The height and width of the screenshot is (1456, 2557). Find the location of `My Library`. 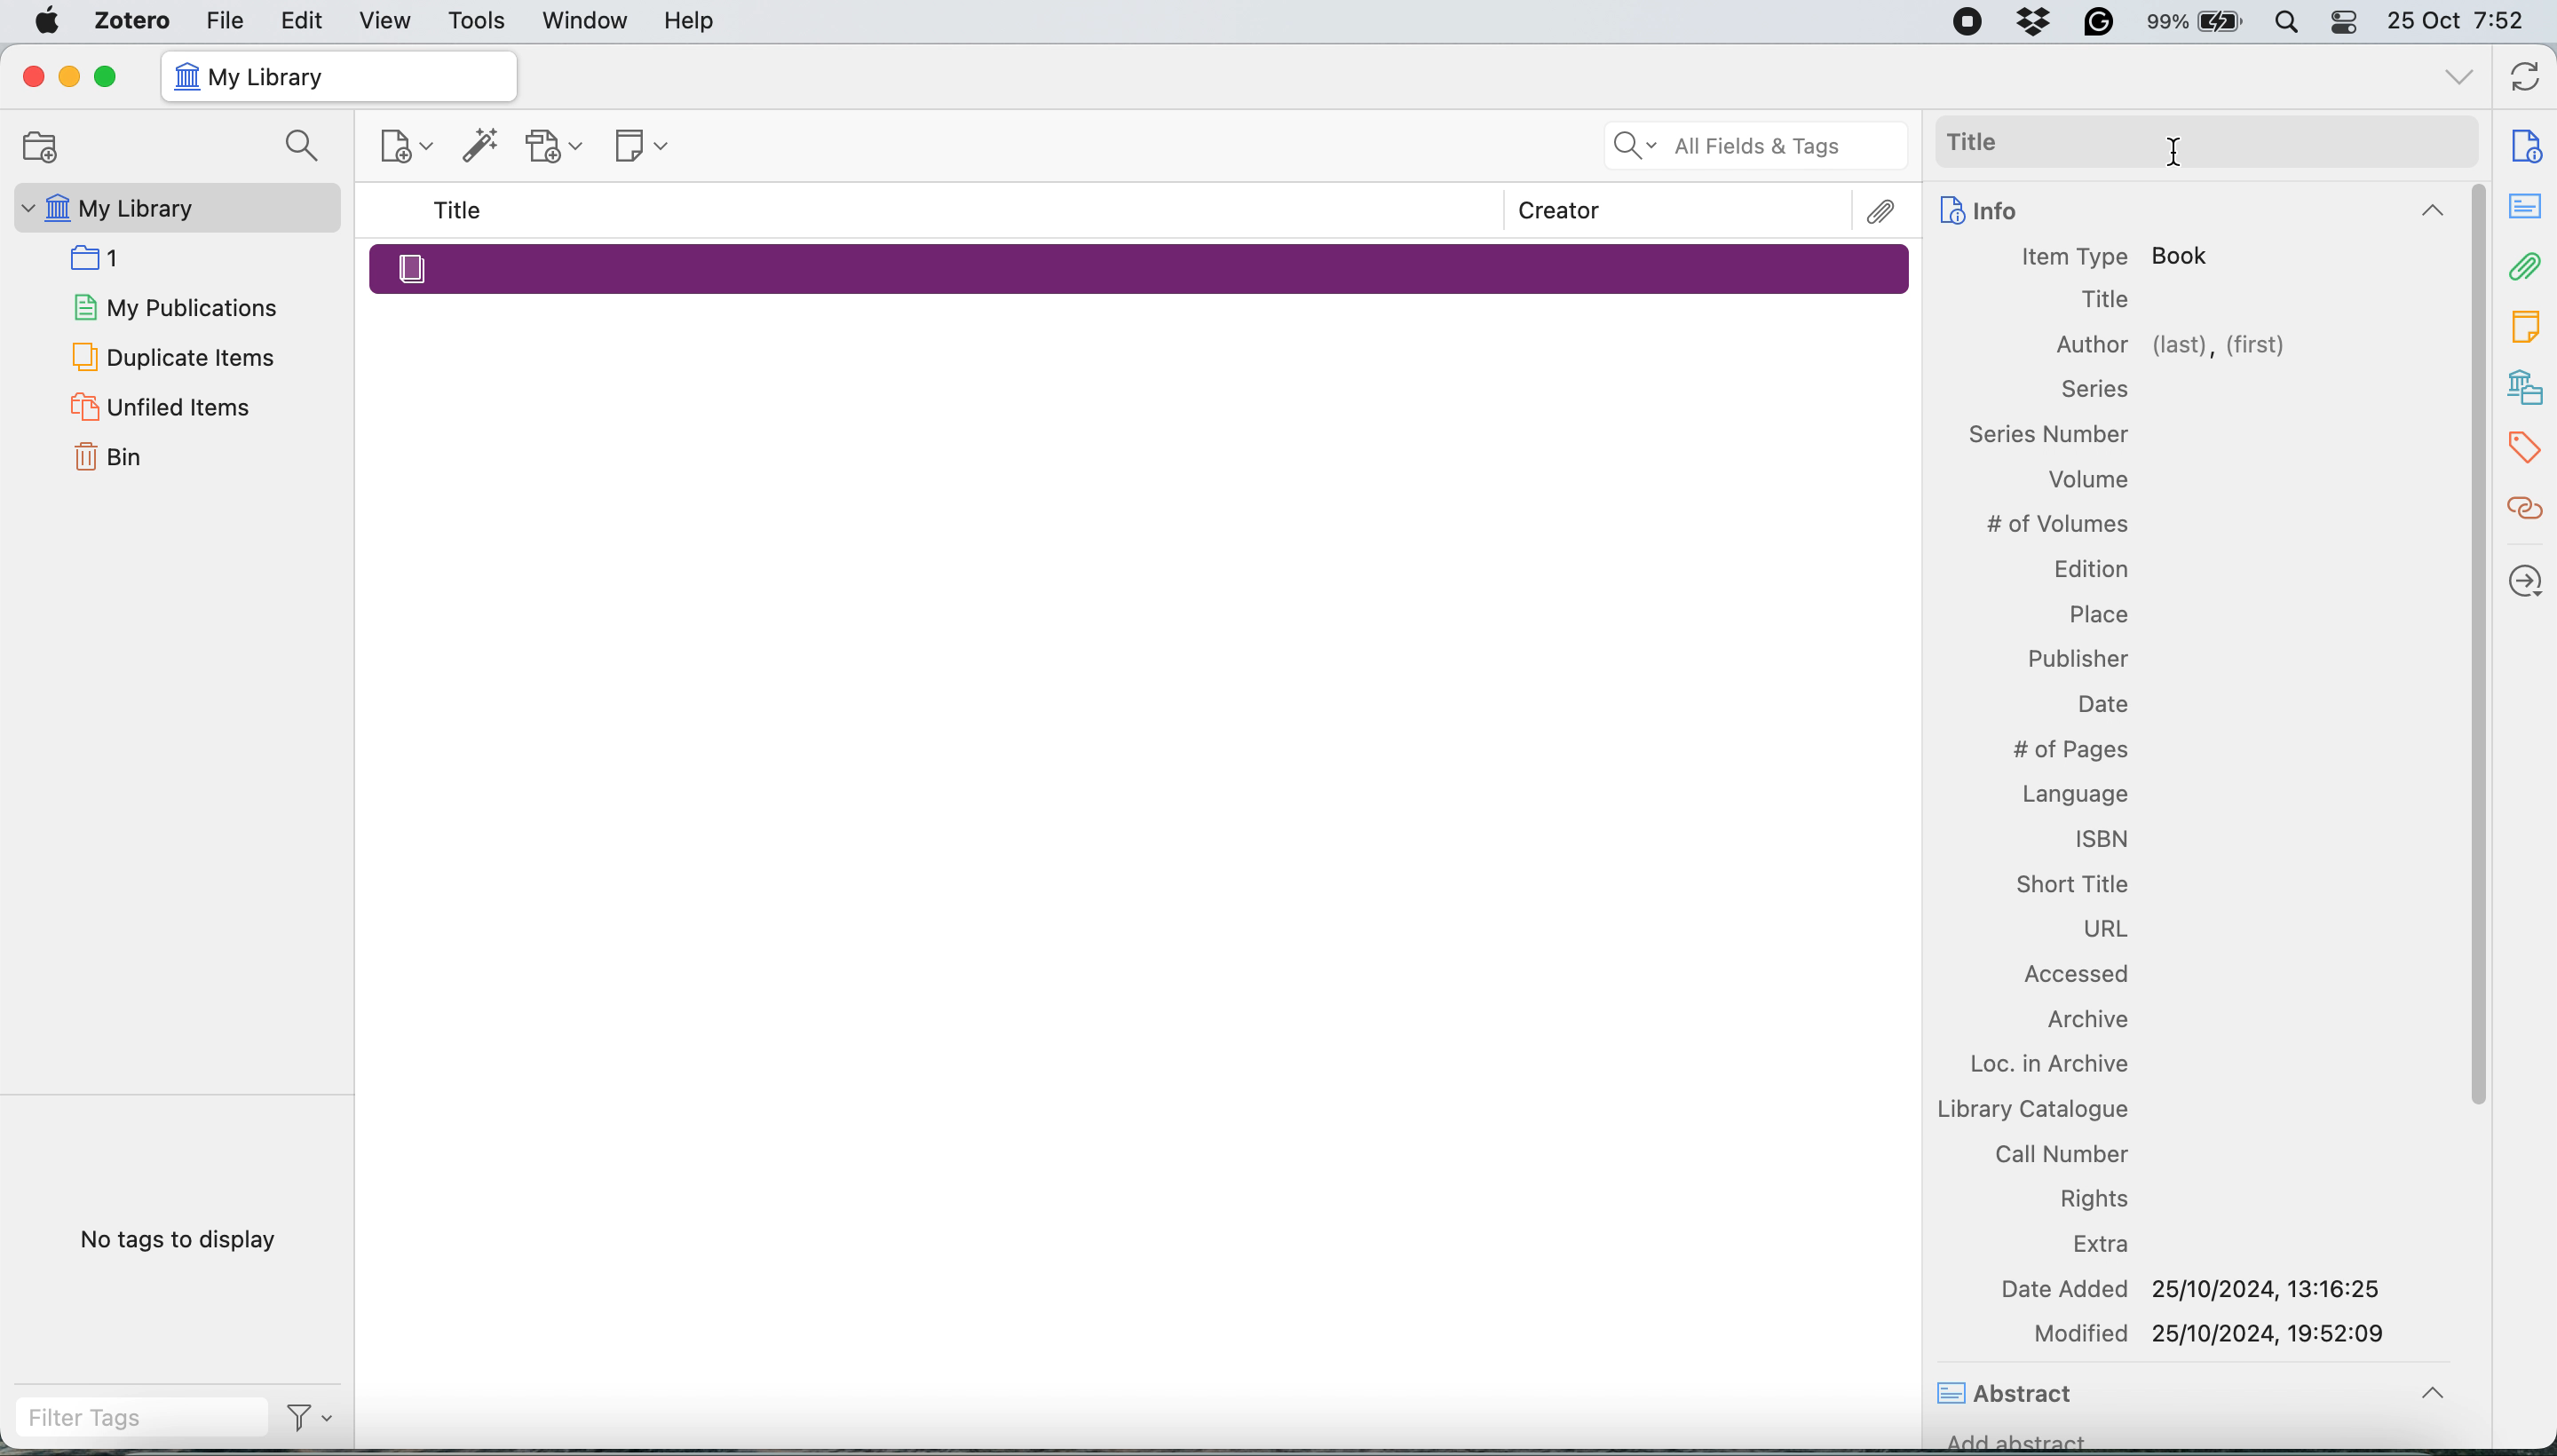

My Library is located at coordinates (173, 208).